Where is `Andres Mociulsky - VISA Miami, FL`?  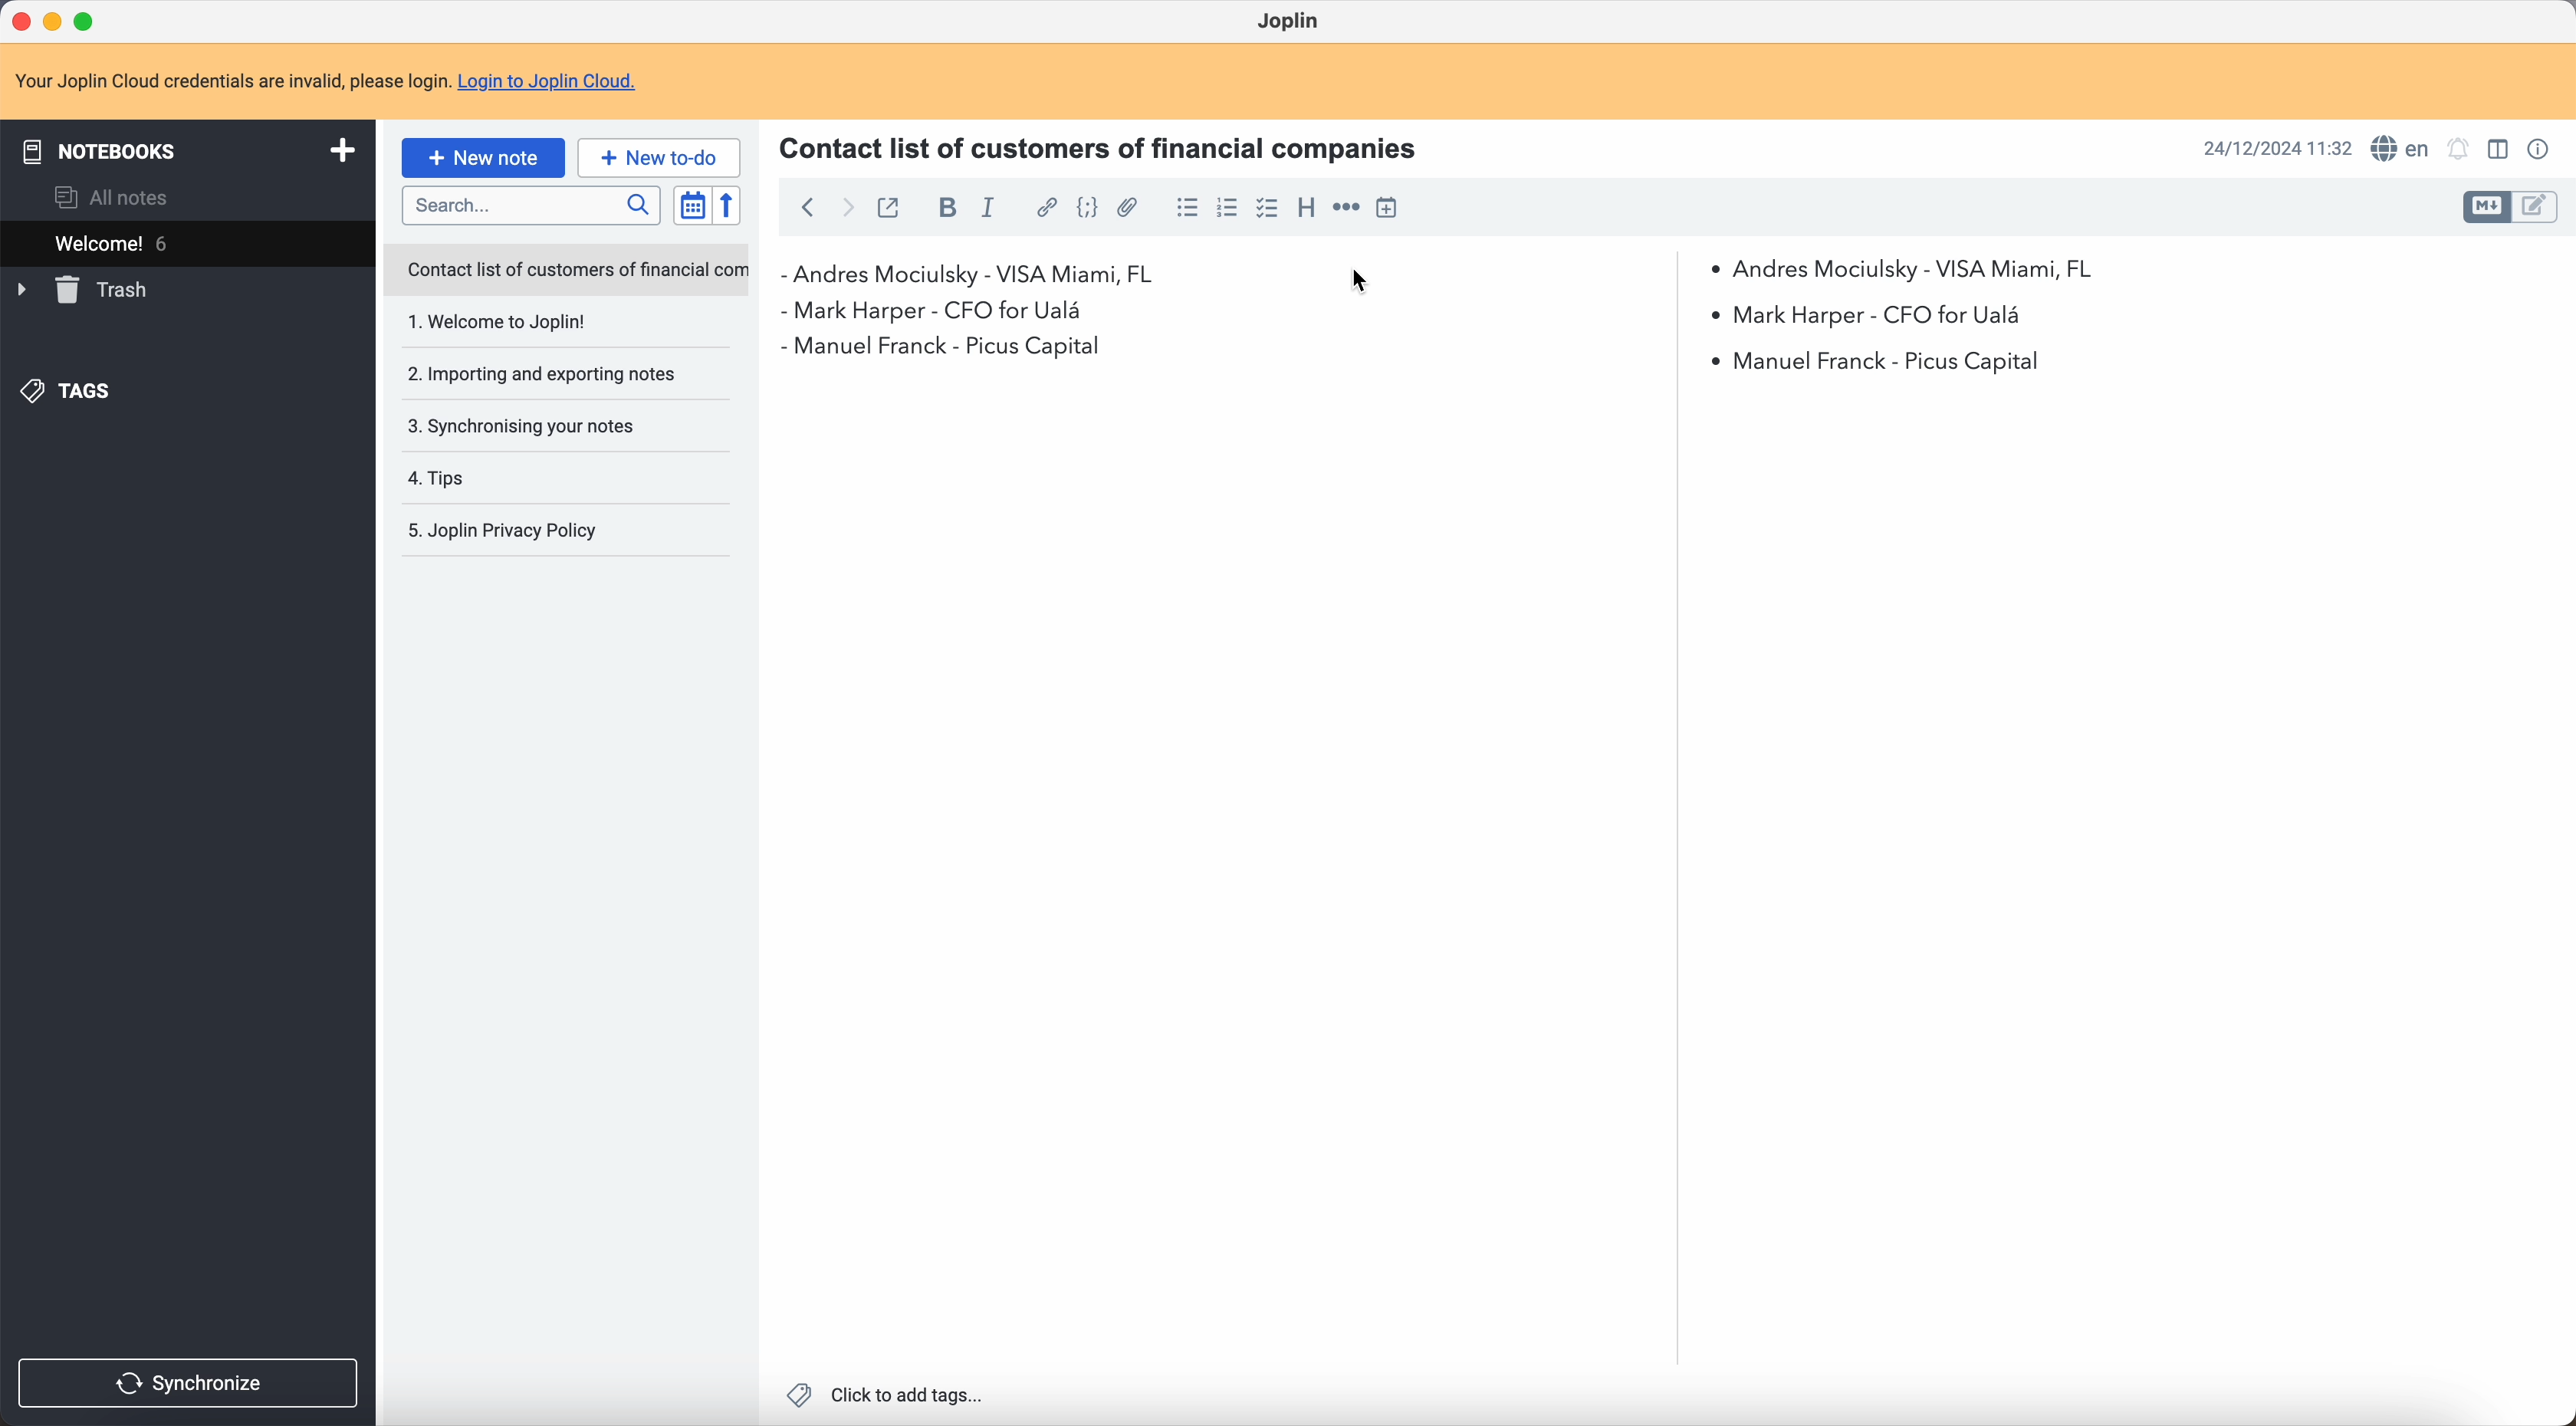 Andres Mociulsky - VISA Miami, FL is located at coordinates (1916, 266).